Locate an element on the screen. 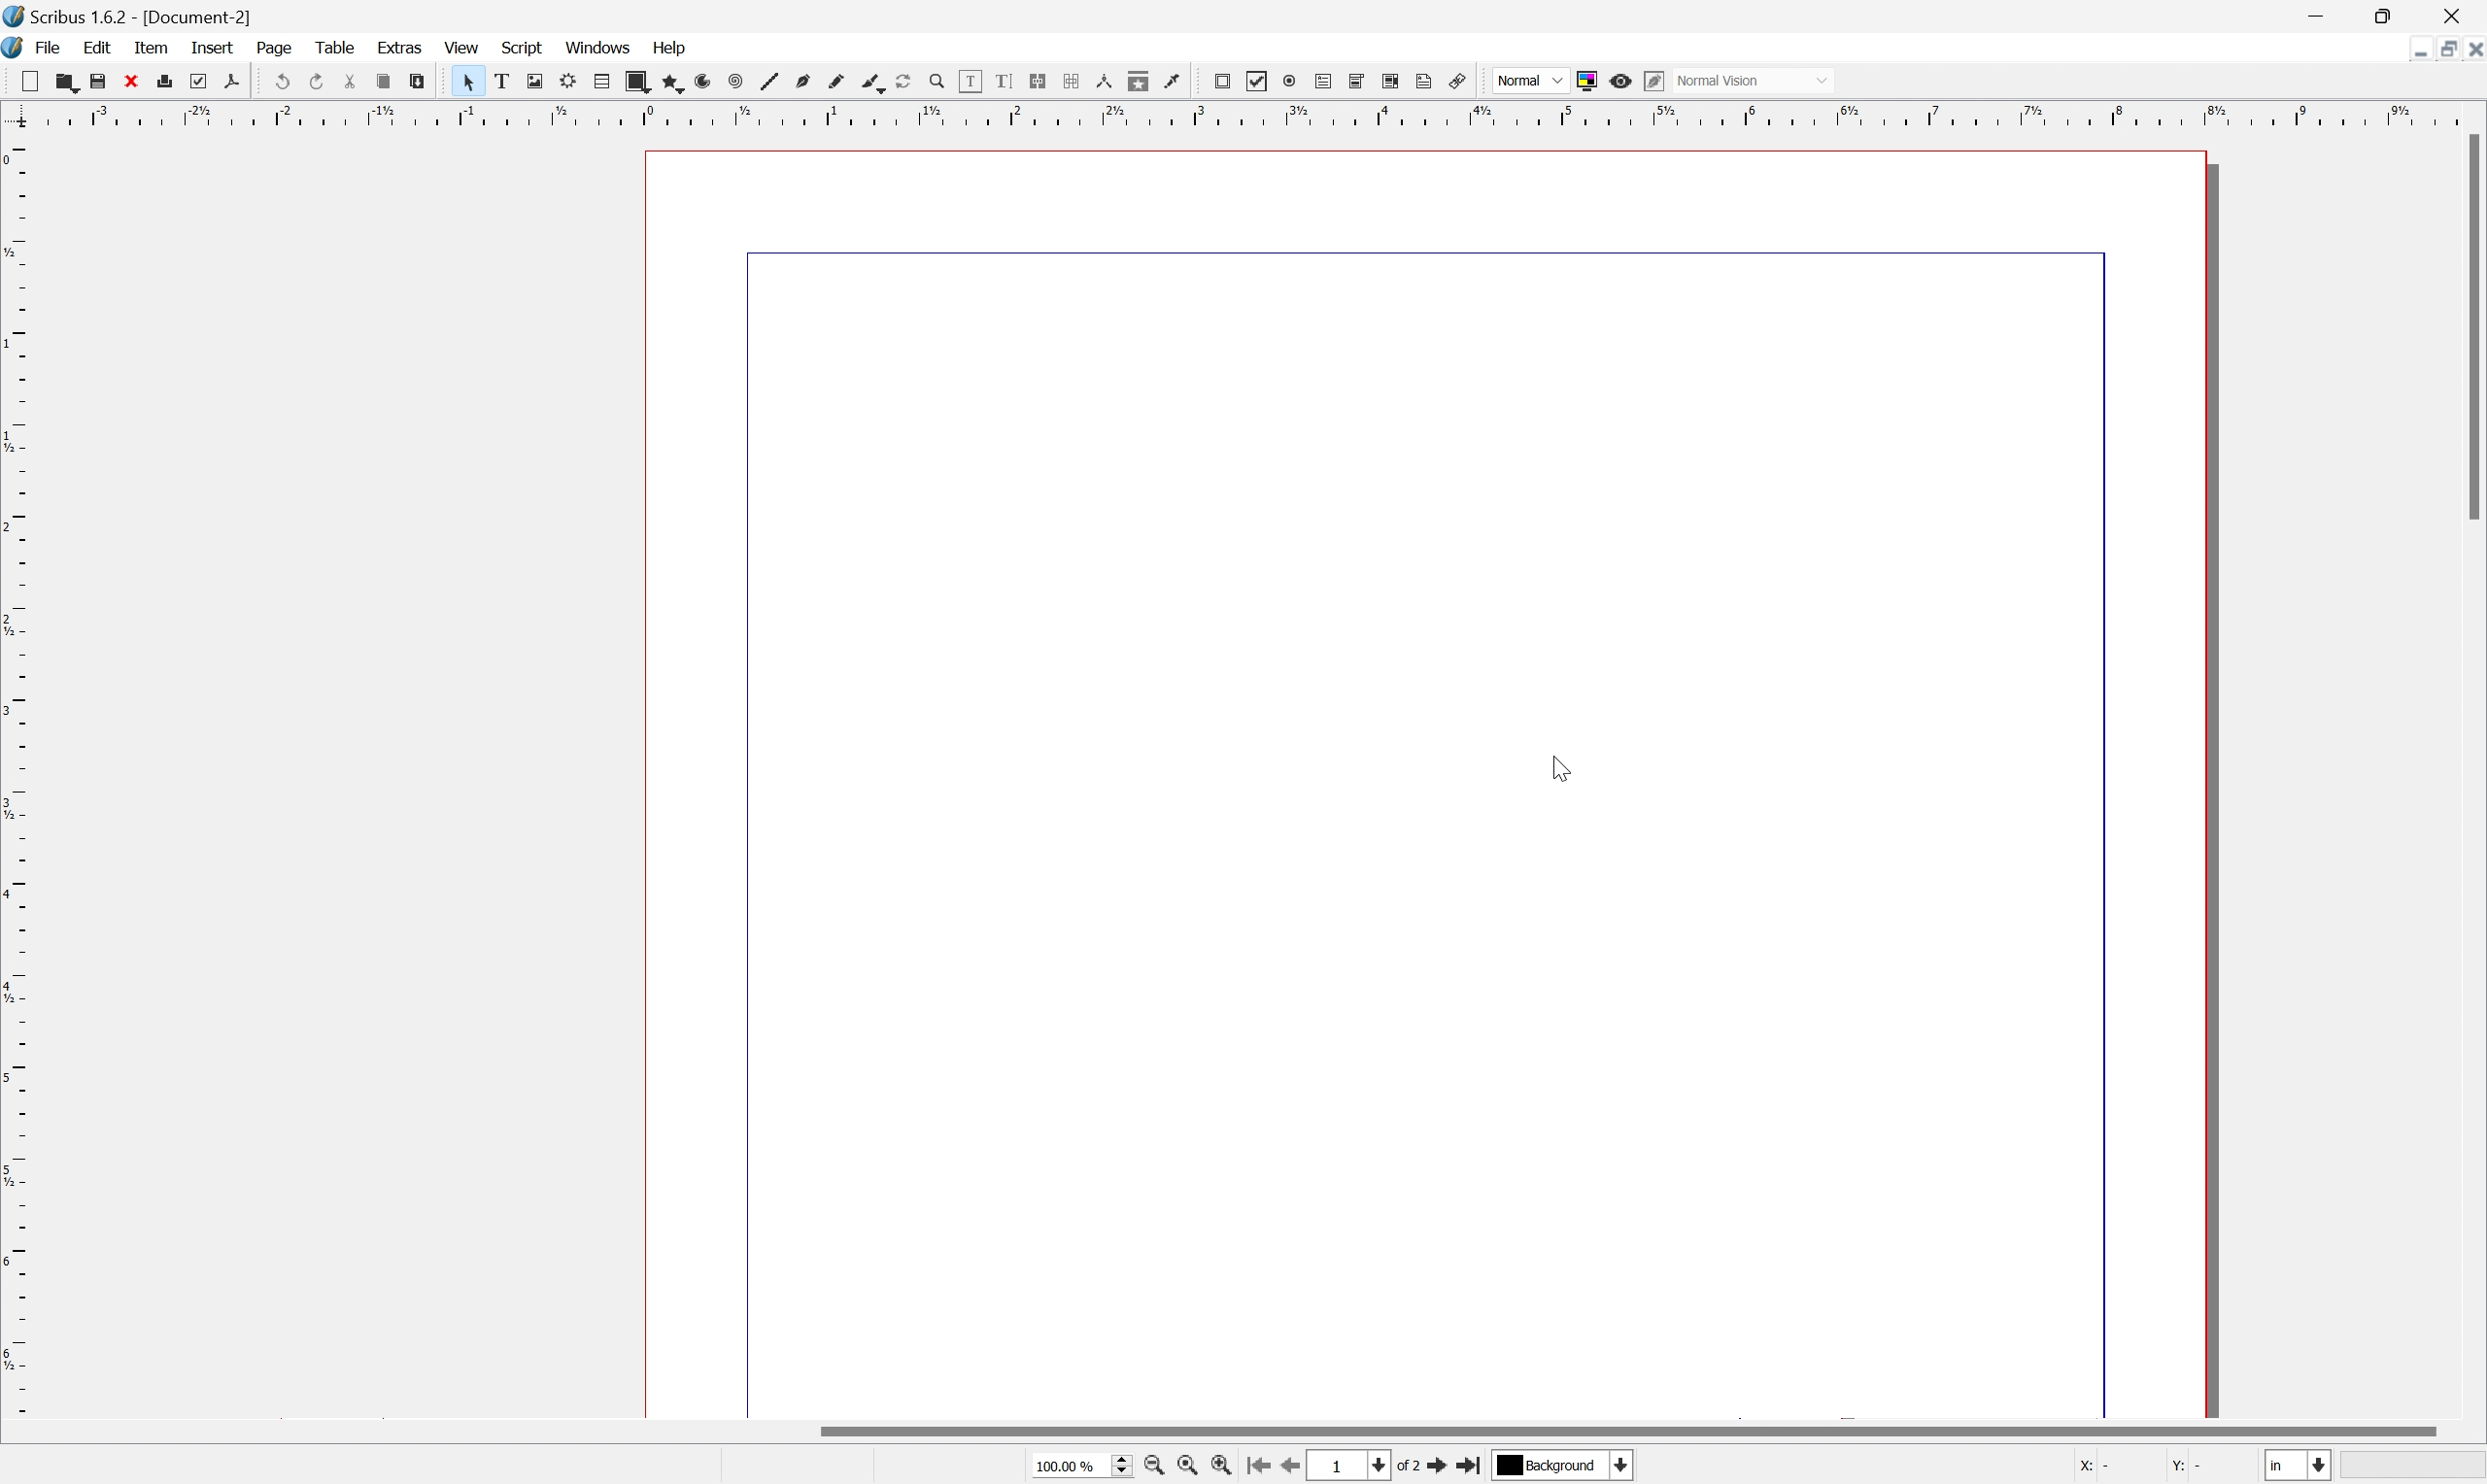 The height and width of the screenshot is (1484, 2487). Extras is located at coordinates (400, 49).